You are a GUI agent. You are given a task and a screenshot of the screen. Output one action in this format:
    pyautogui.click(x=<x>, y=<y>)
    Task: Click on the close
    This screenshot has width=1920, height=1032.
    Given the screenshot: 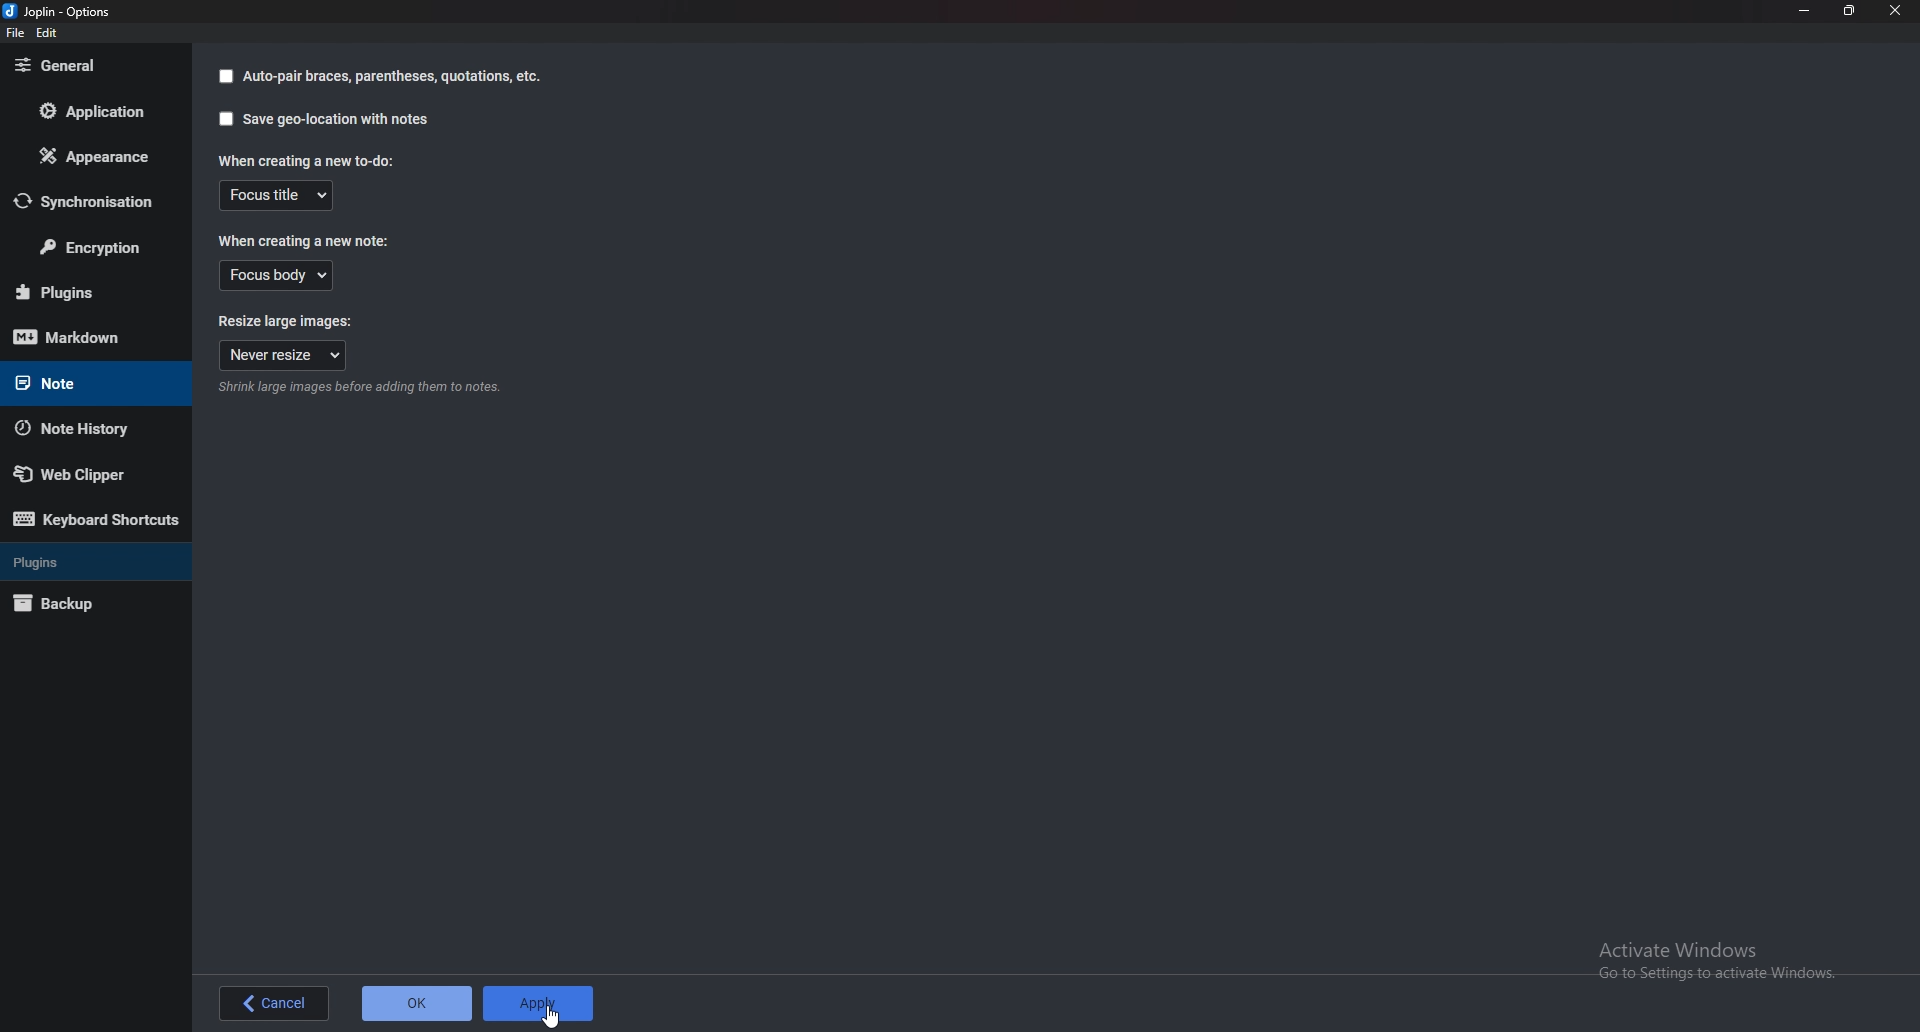 What is the action you would take?
    pyautogui.click(x=1894, y=11)
    